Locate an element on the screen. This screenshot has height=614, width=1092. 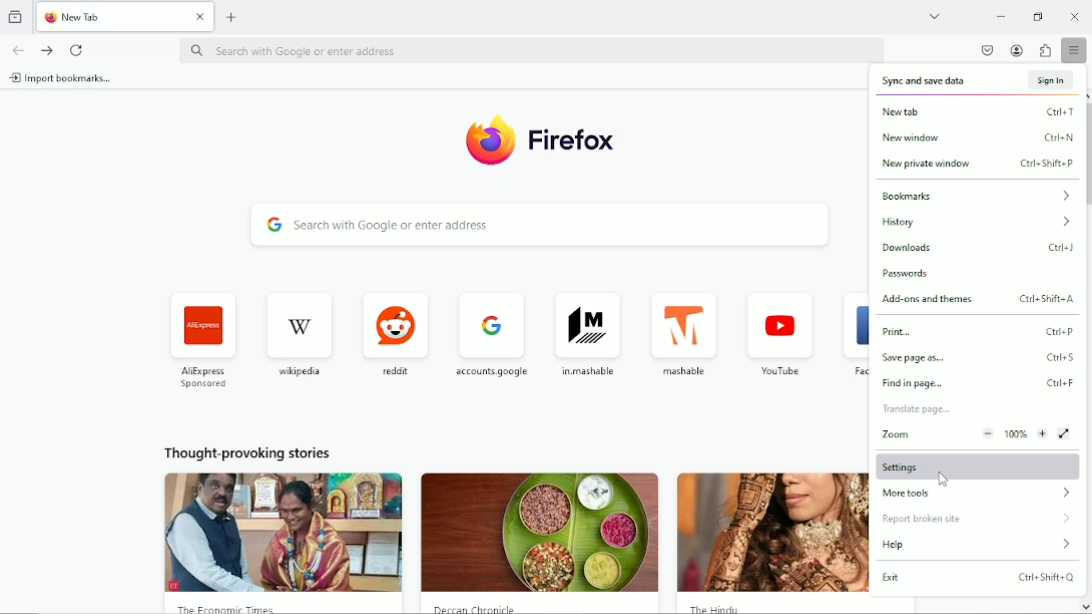
save page as is located at coordinates (977, 359).